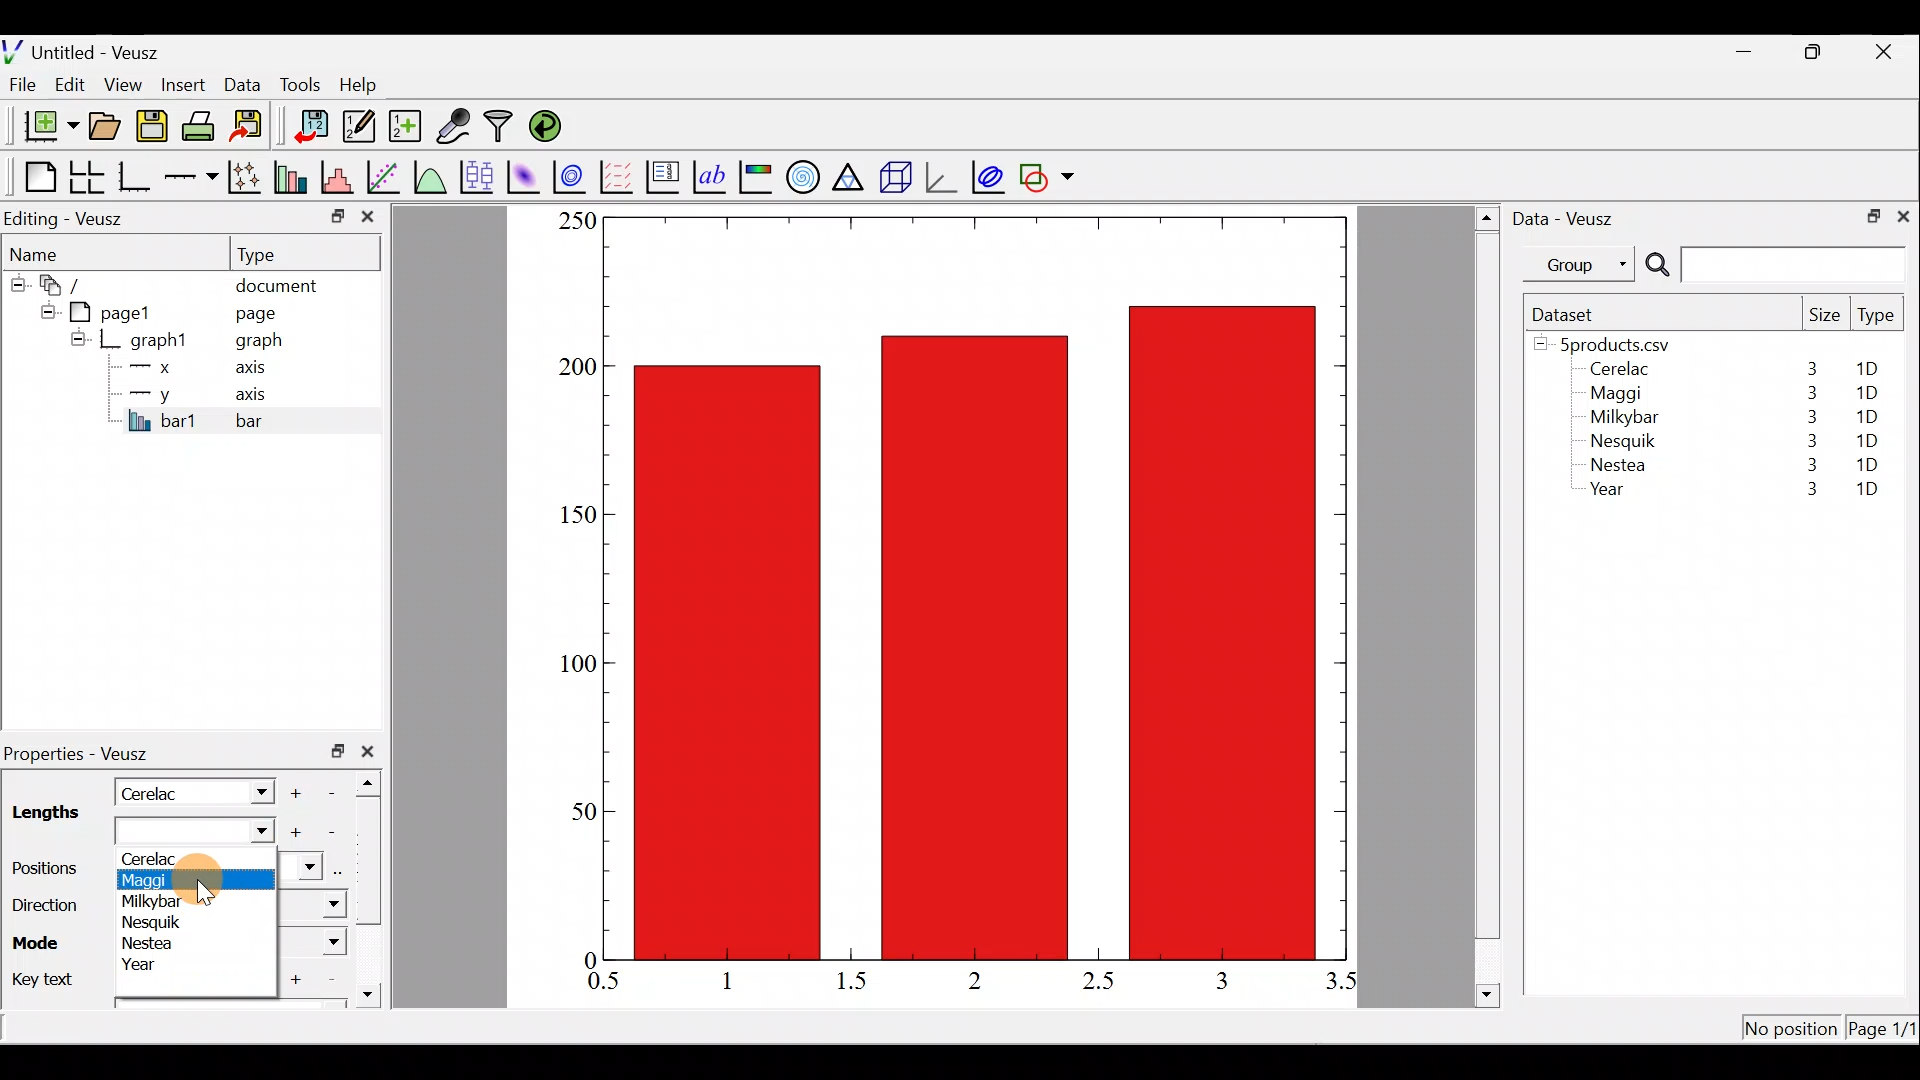 The height and width of the screenshot is (1080, 1920). I want to click on Text label, so click(712, 174).